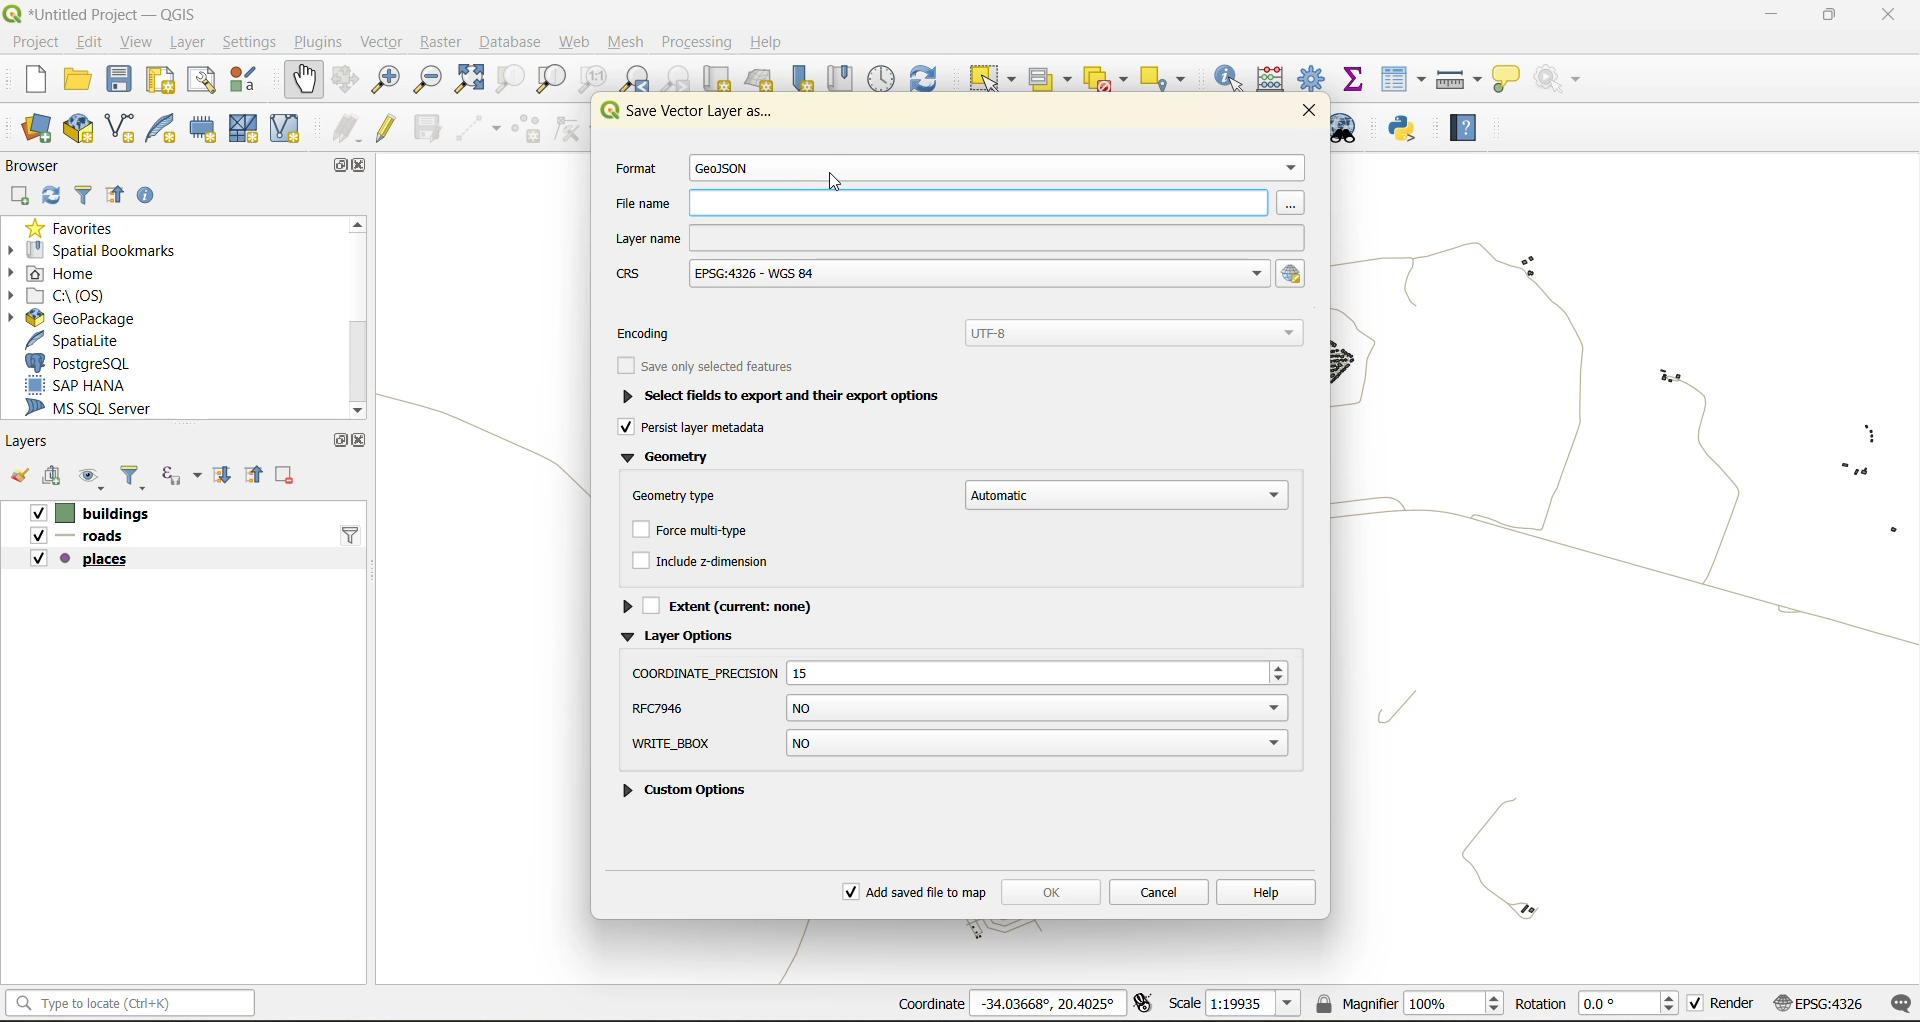  What do you see at coordinates (1054, 78) in the screenshot?
I see `select value` at bounding box center [1054, 78].